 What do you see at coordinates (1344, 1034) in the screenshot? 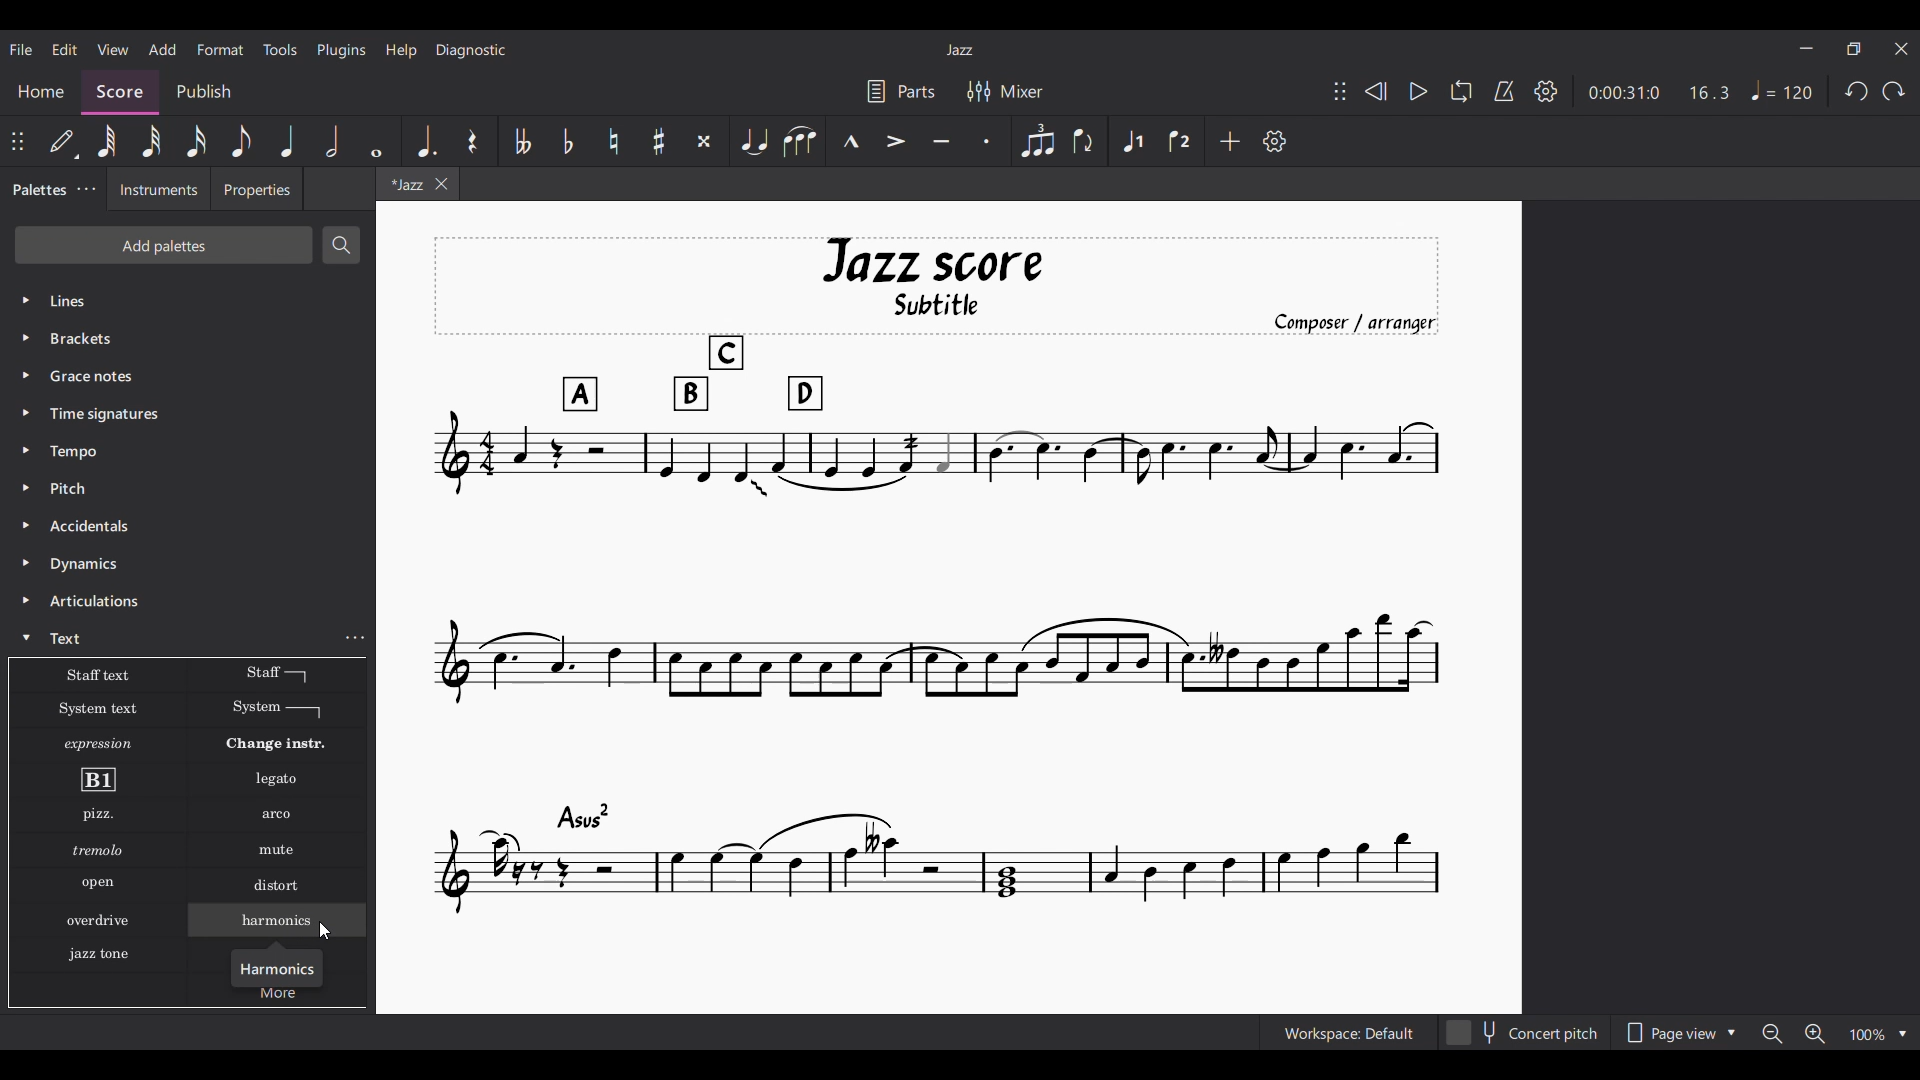
I see `Current workspace setting` at bounding box center [1344, 1034].